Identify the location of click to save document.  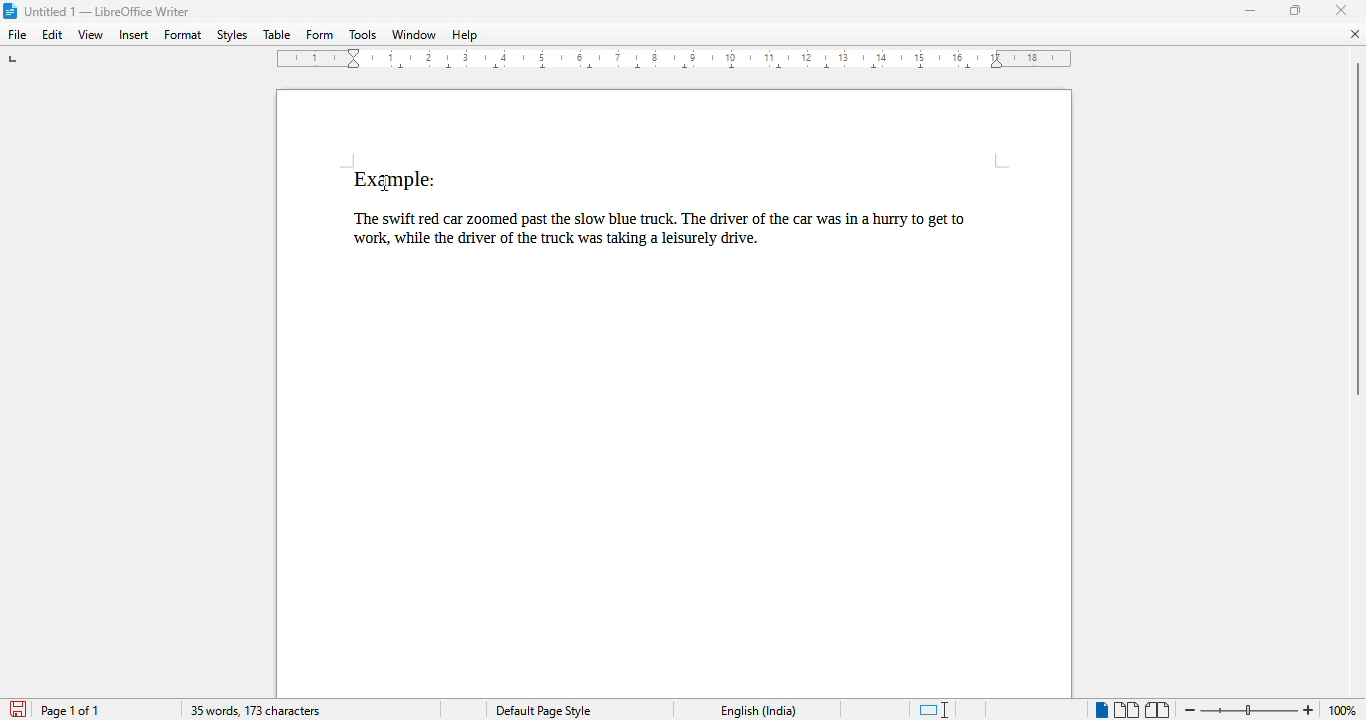
(17, 710).